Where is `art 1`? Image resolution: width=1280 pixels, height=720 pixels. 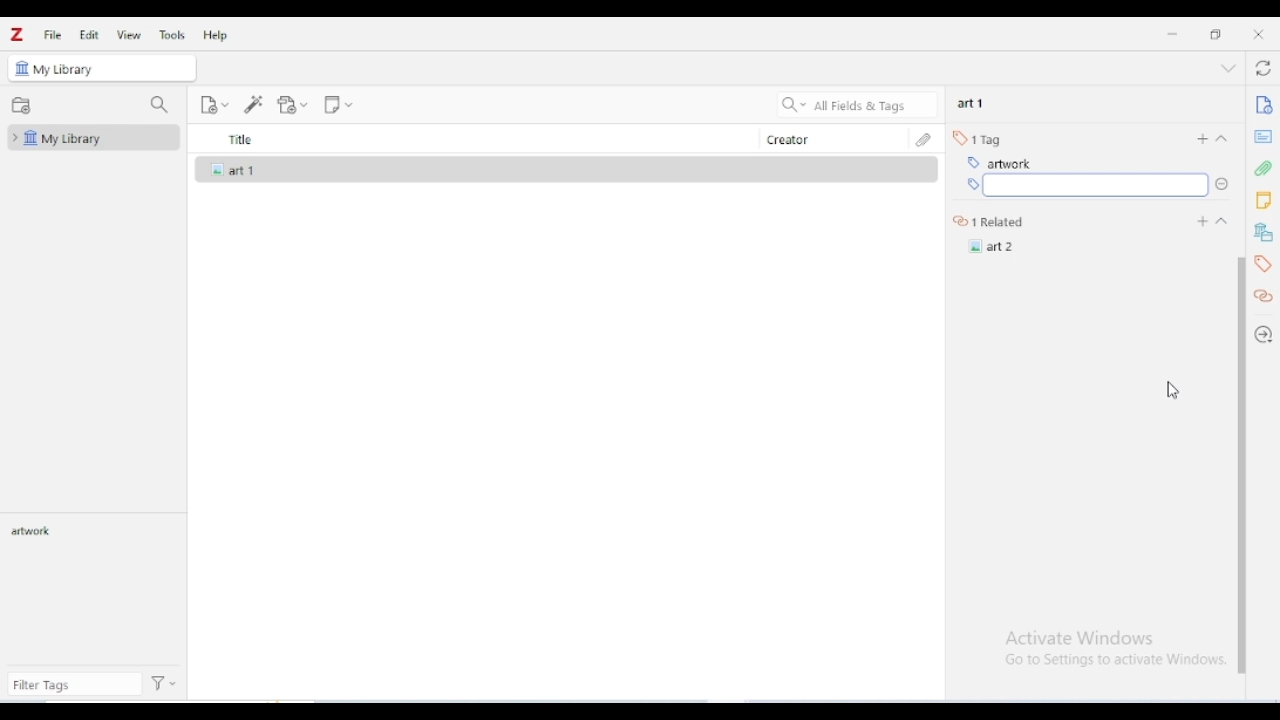 art 1 is located at coordinates (565, 169).